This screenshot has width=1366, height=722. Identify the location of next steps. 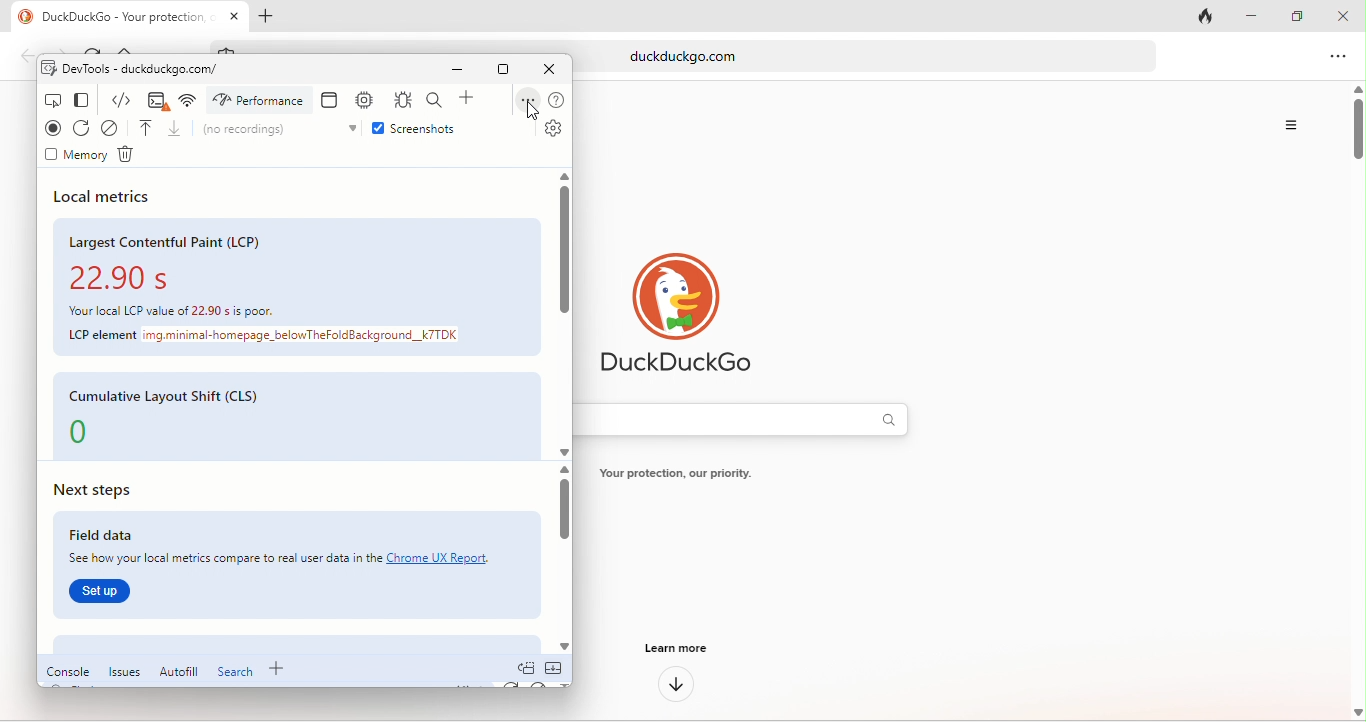
(112, 486).